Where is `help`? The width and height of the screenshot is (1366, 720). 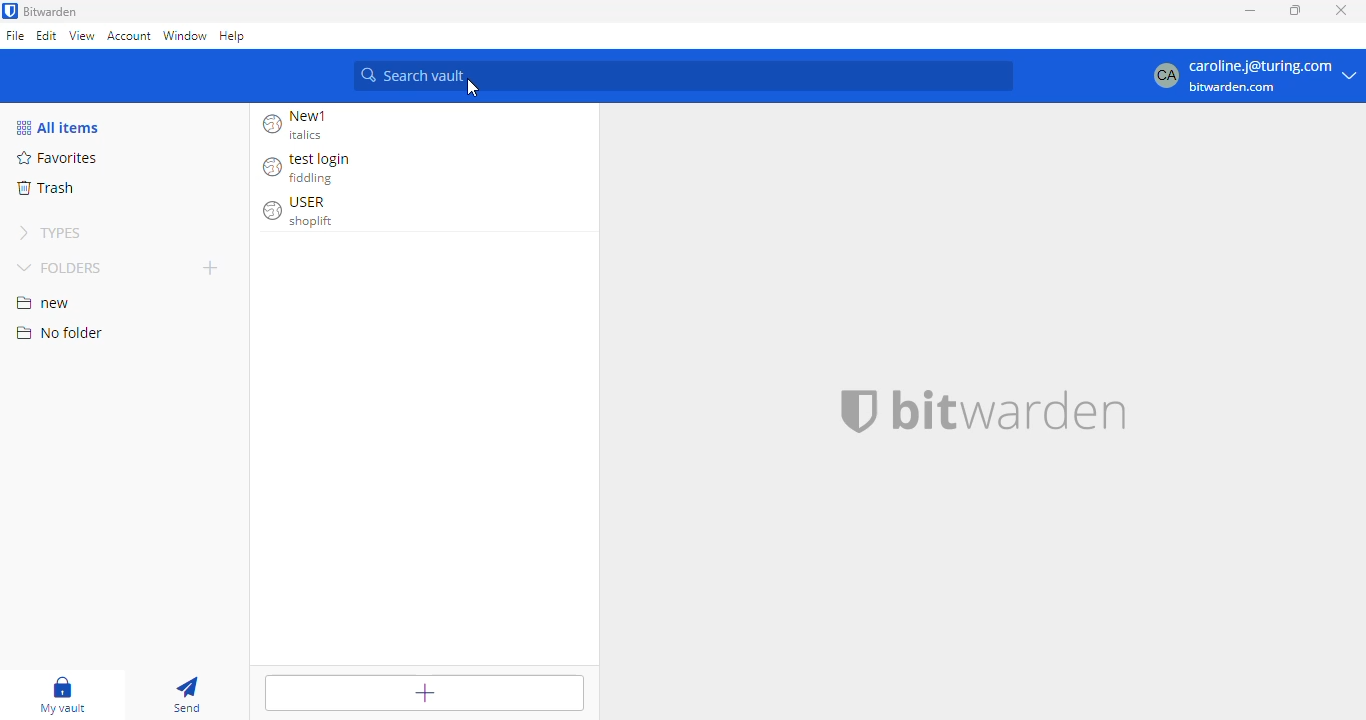 help is located at coordinates (232, 35).